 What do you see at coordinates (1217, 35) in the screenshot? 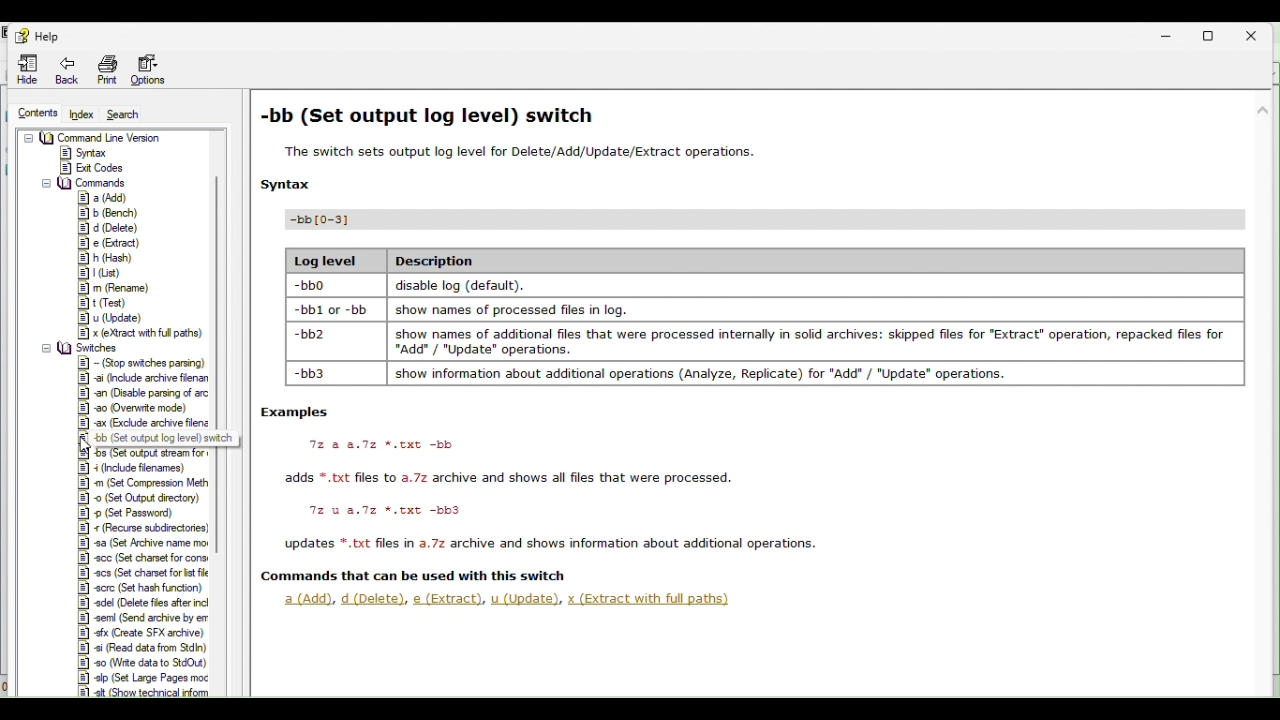
I see `restore` at bounding box center [1217, 35].